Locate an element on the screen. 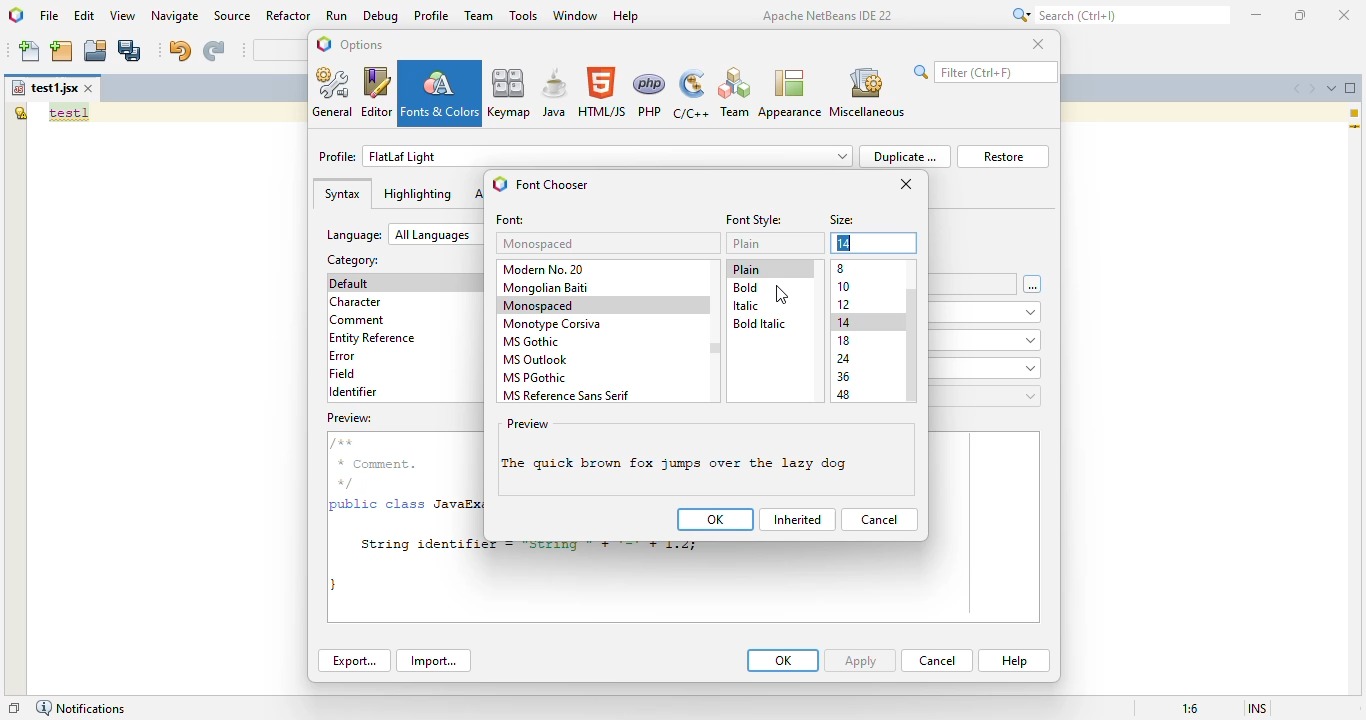 This screenshot has width=1366, height=720. monospaced is located at coordinates (540, 244).